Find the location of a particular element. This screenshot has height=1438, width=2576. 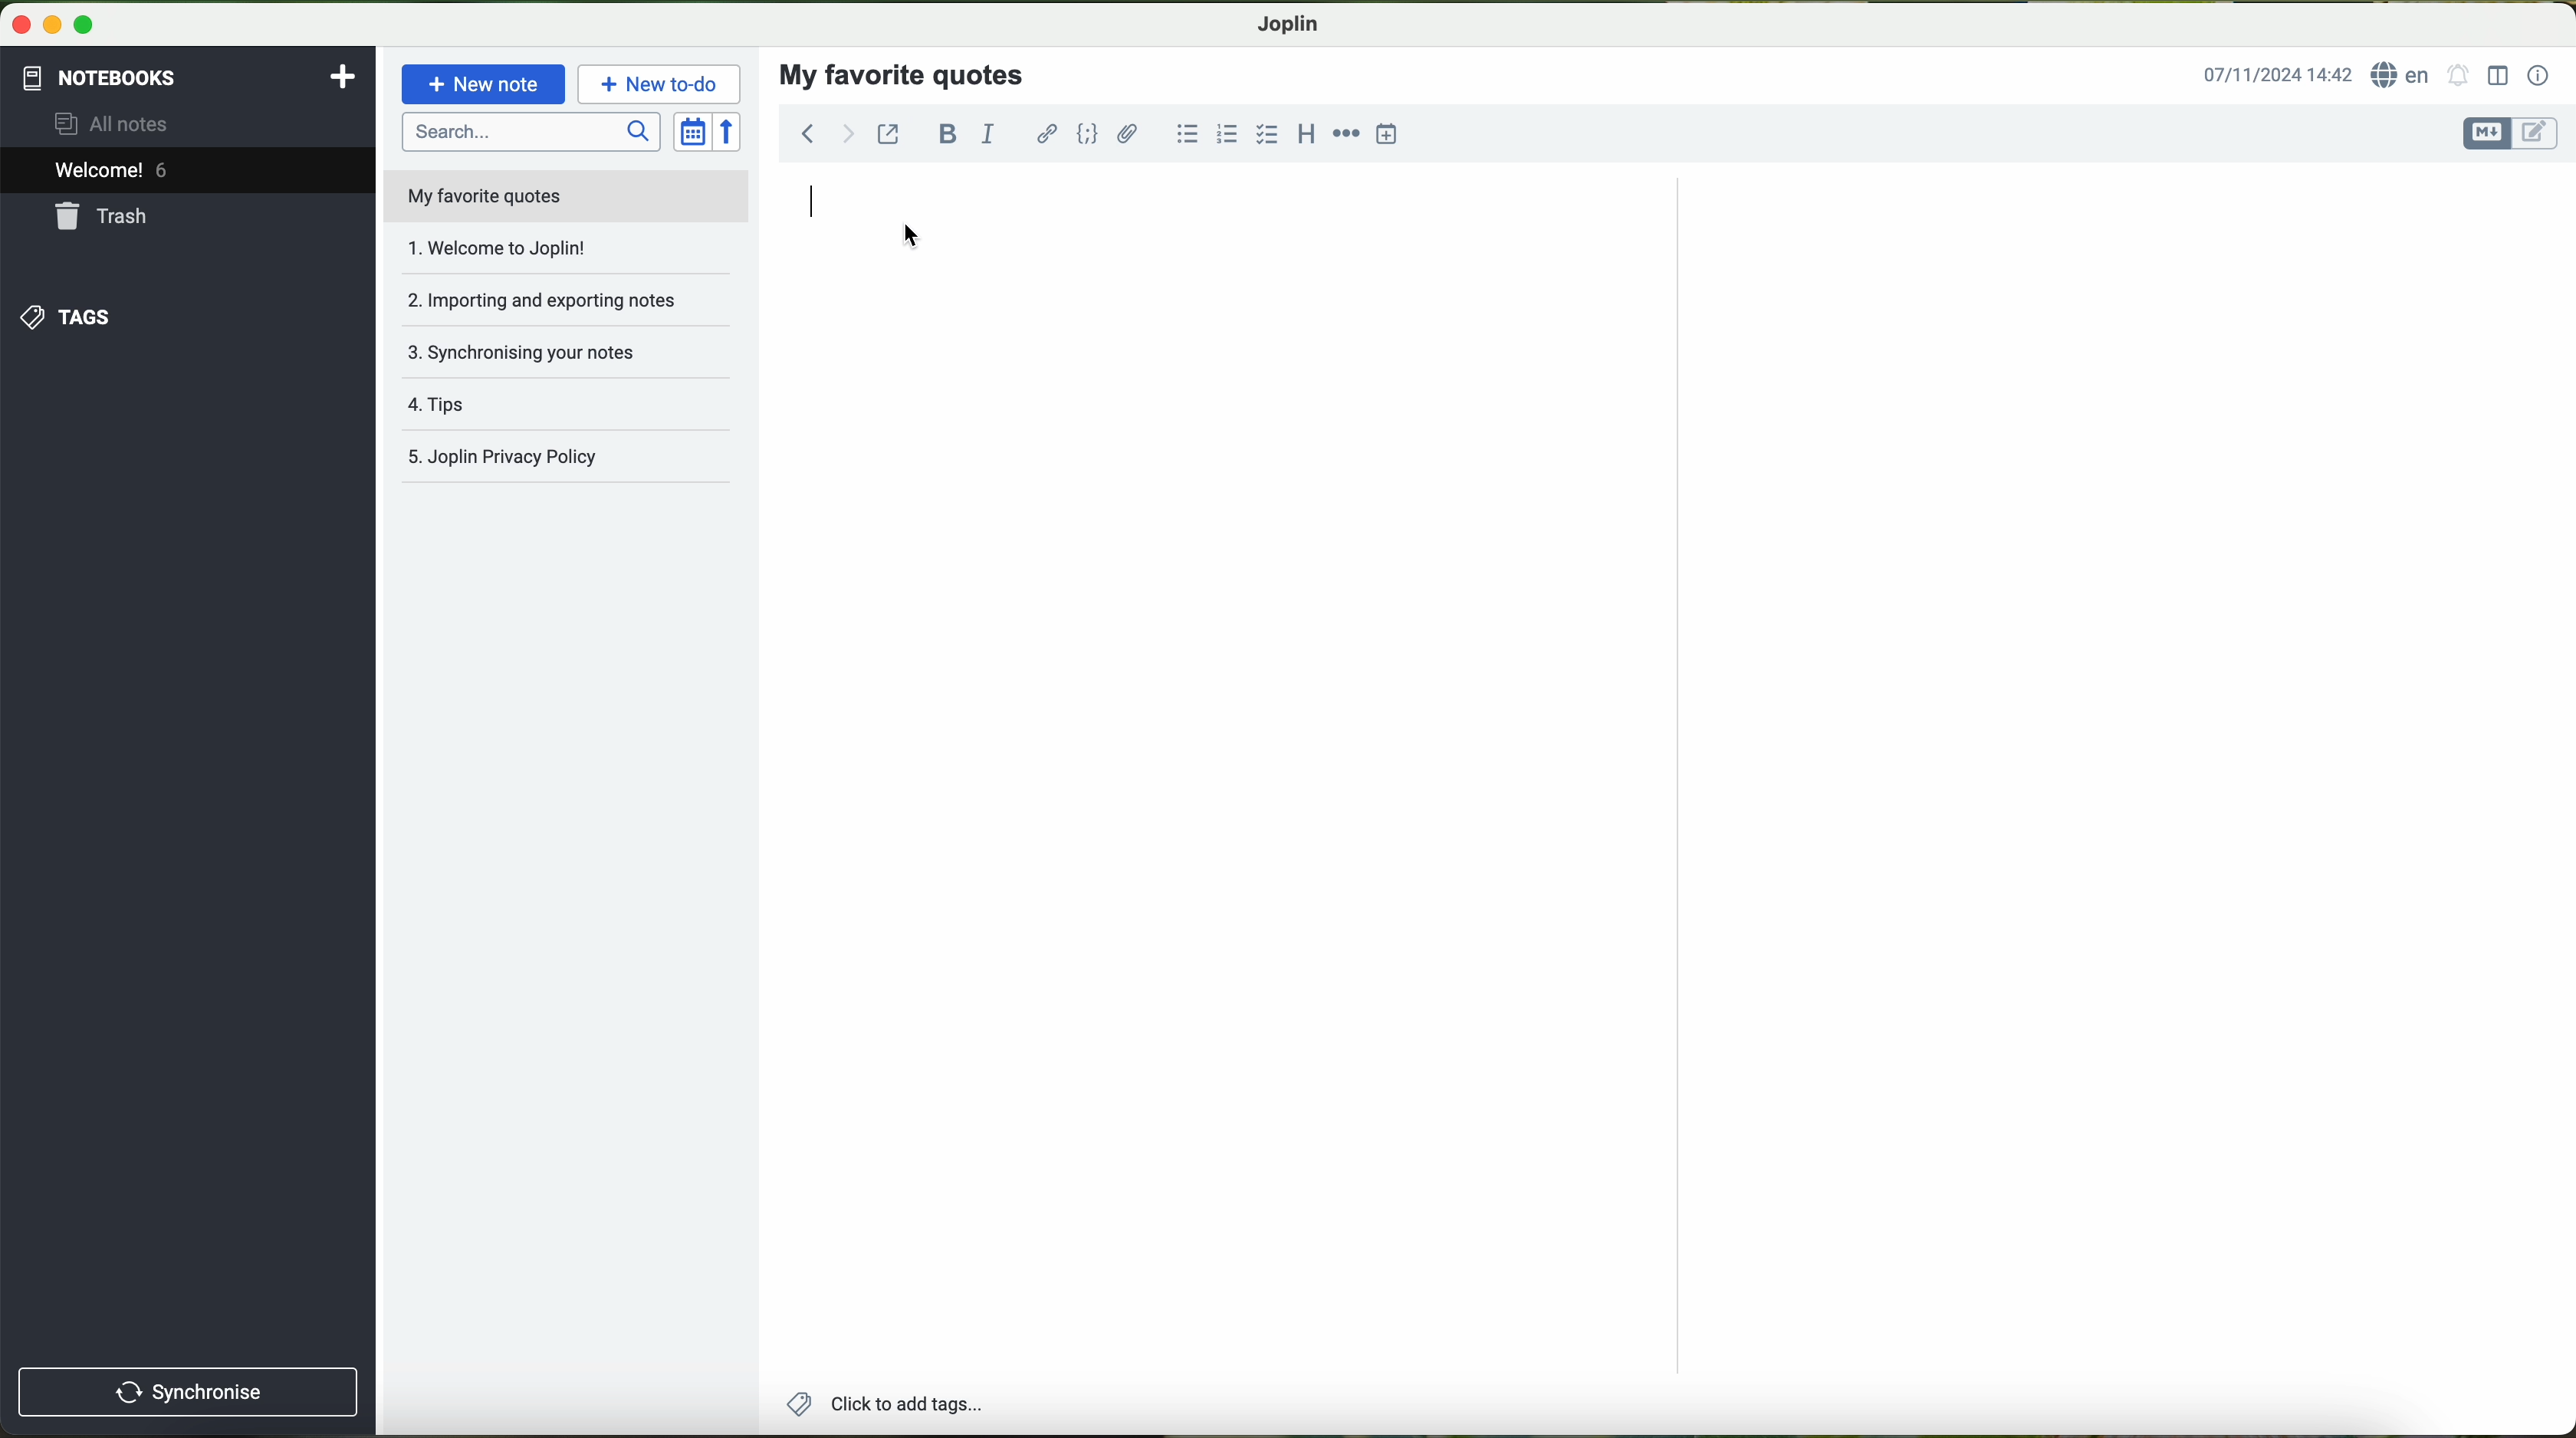

heading is located at coordinates (1309, 136).